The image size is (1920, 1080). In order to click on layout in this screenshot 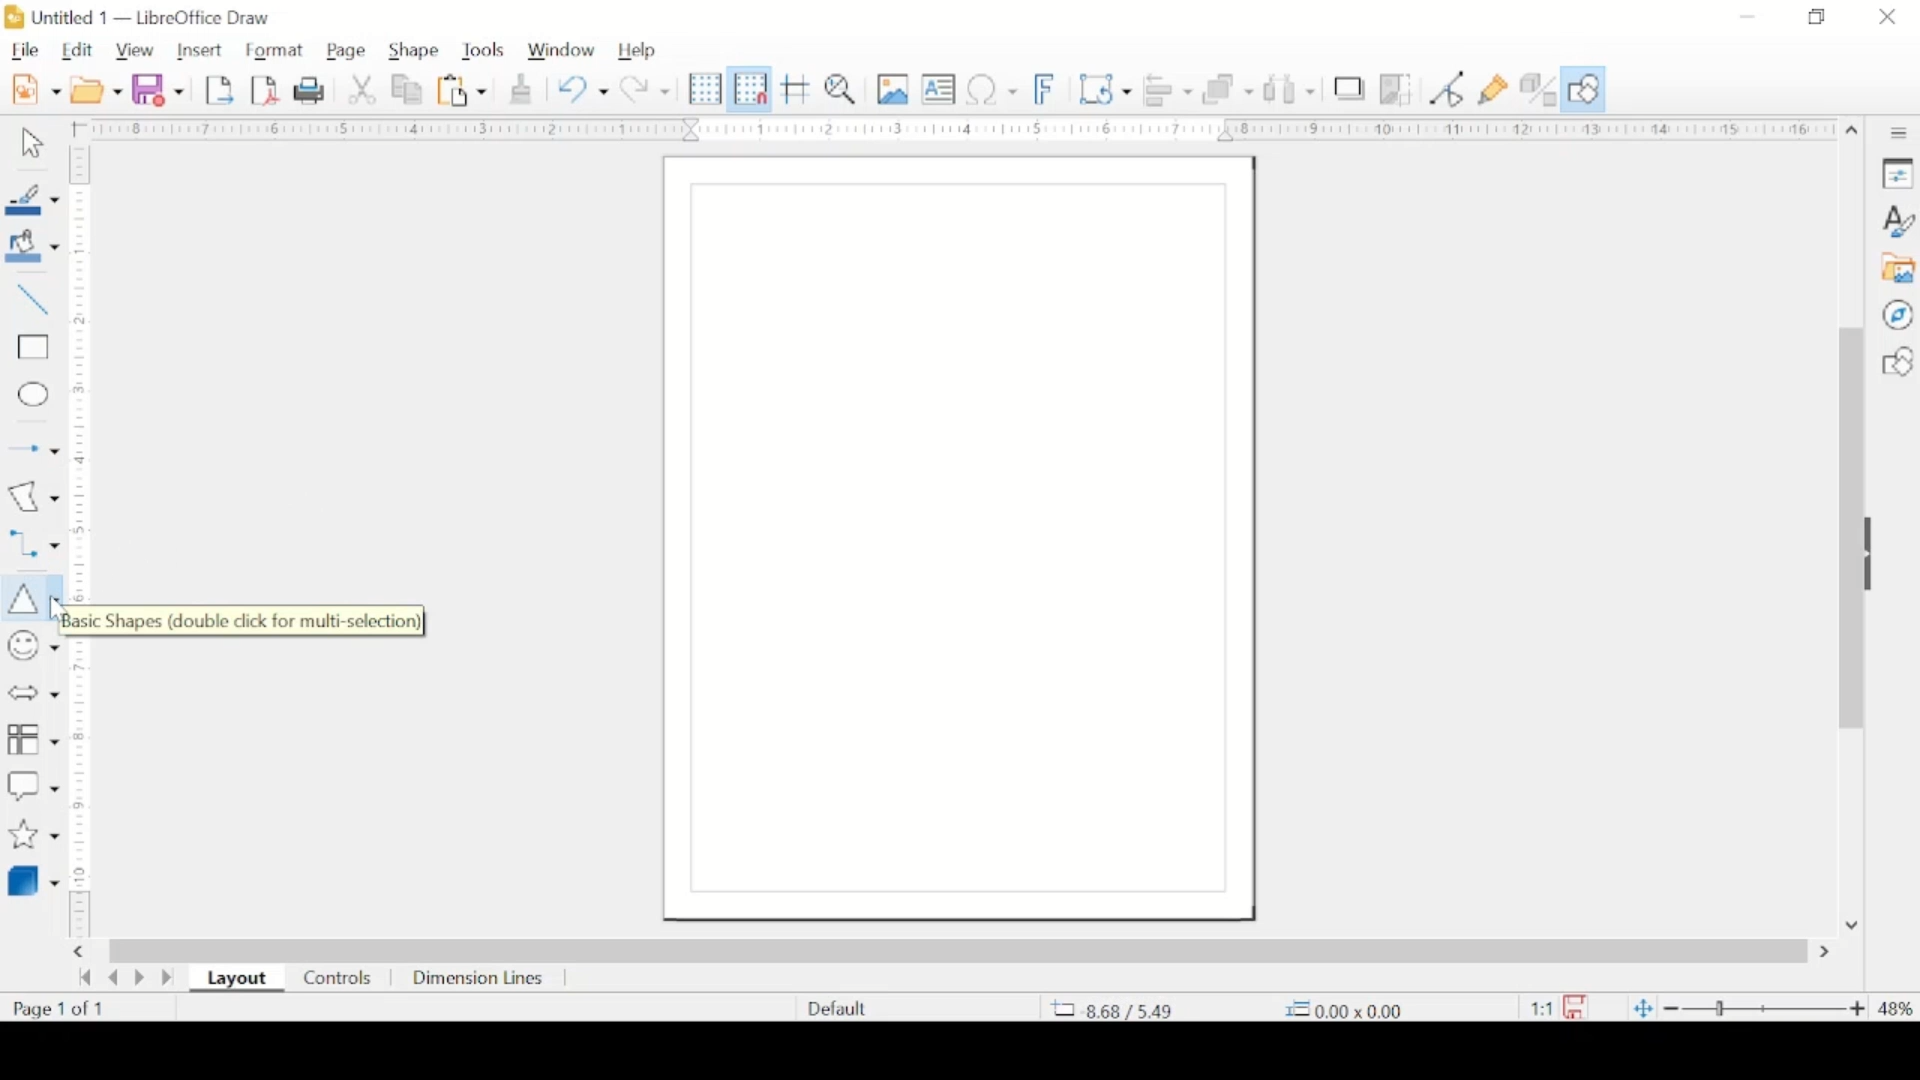, I will do `click(236, 979)`.